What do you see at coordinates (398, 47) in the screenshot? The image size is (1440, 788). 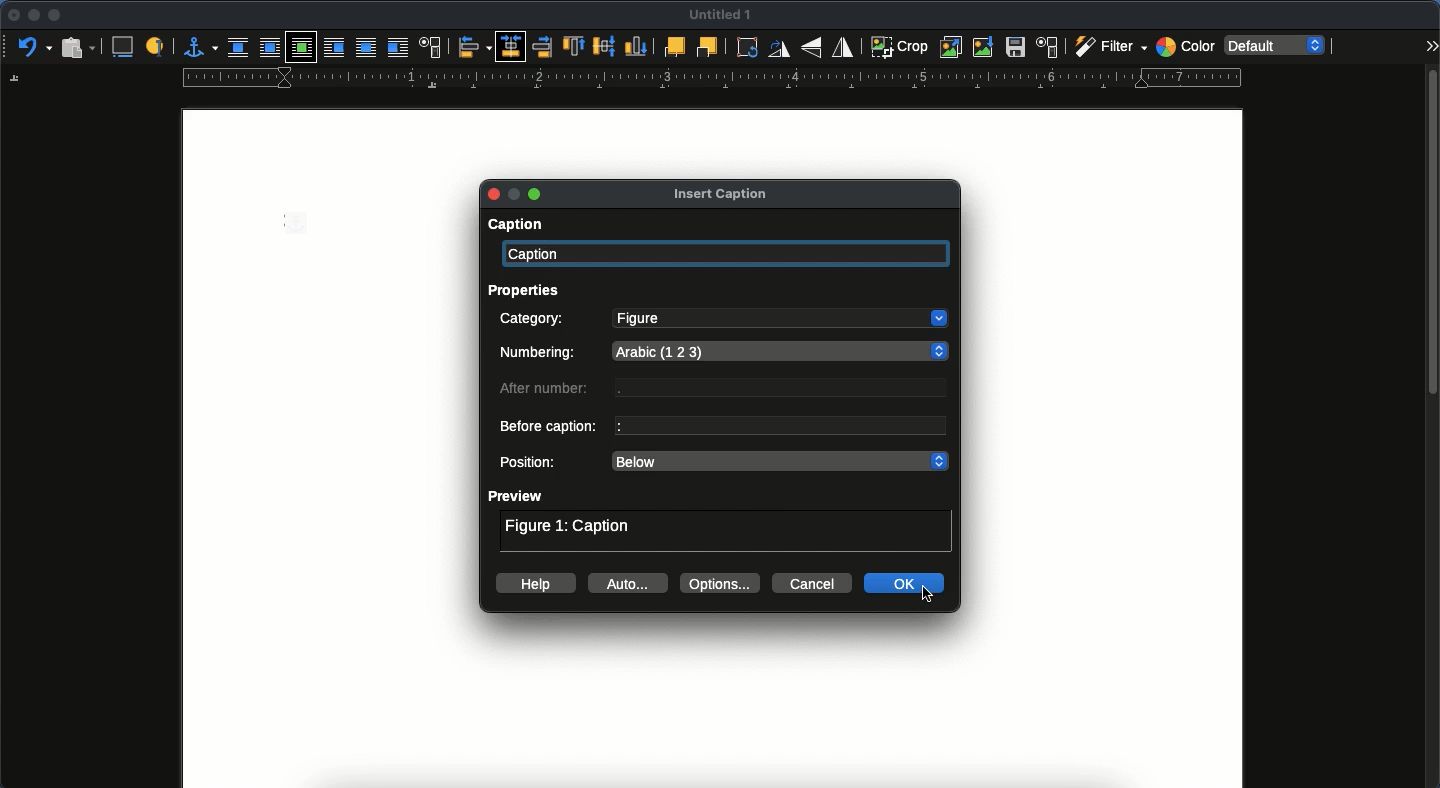 I see `after` at bounding box center [398, 47].